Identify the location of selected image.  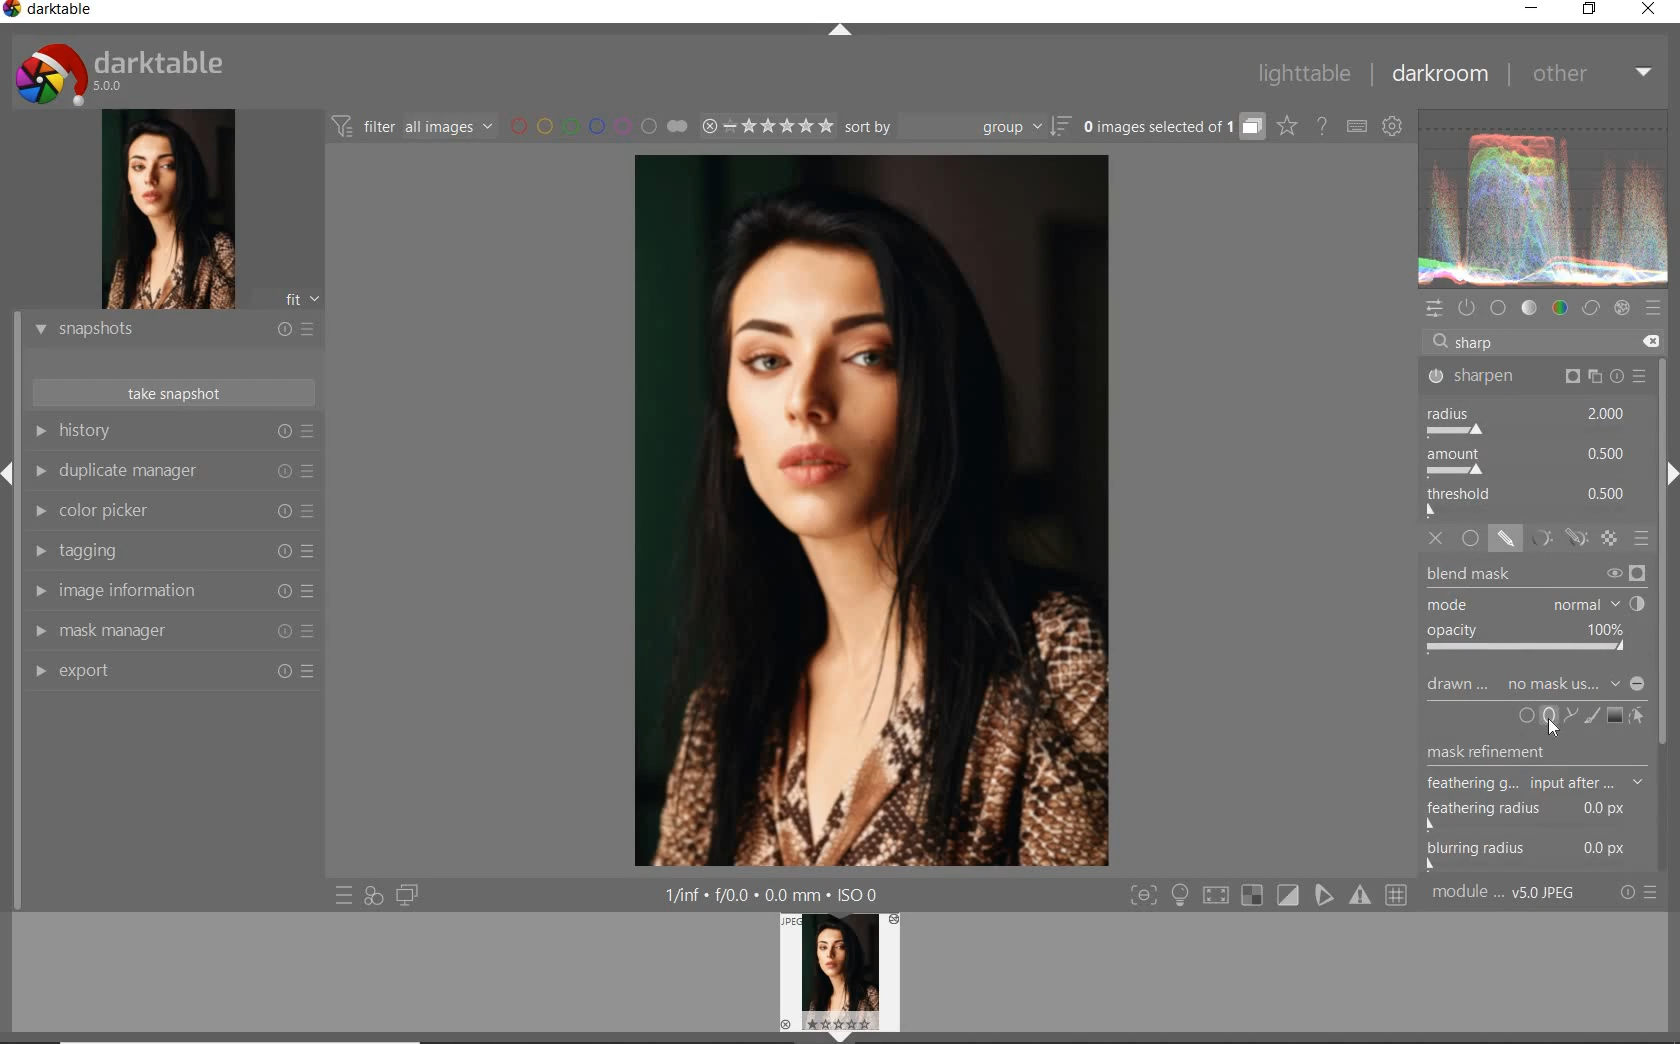
(872, 512).